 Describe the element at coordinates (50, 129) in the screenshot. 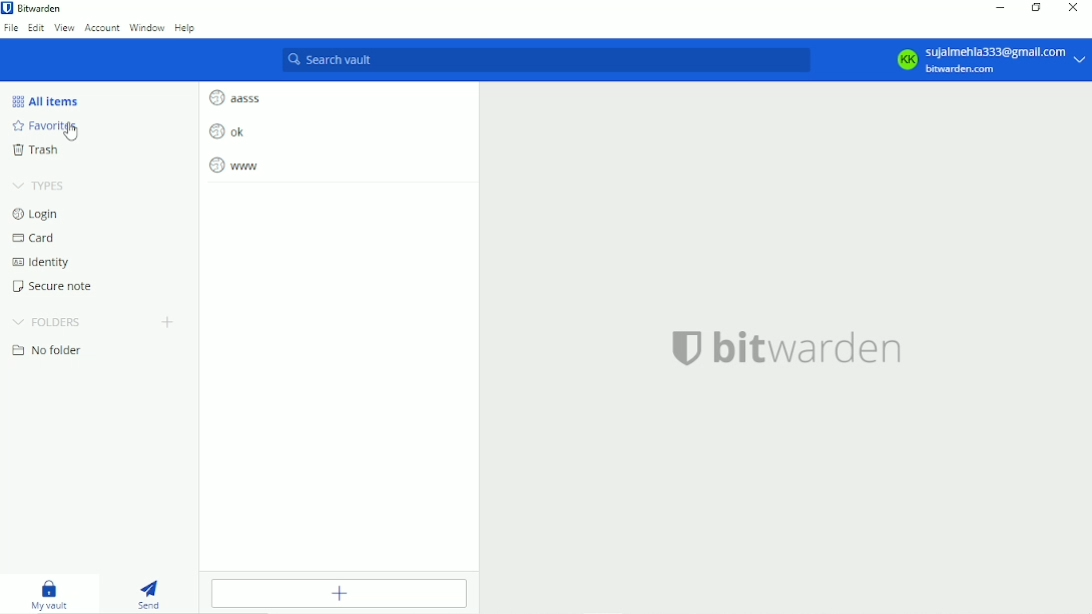

I see `Favorites` at that location.